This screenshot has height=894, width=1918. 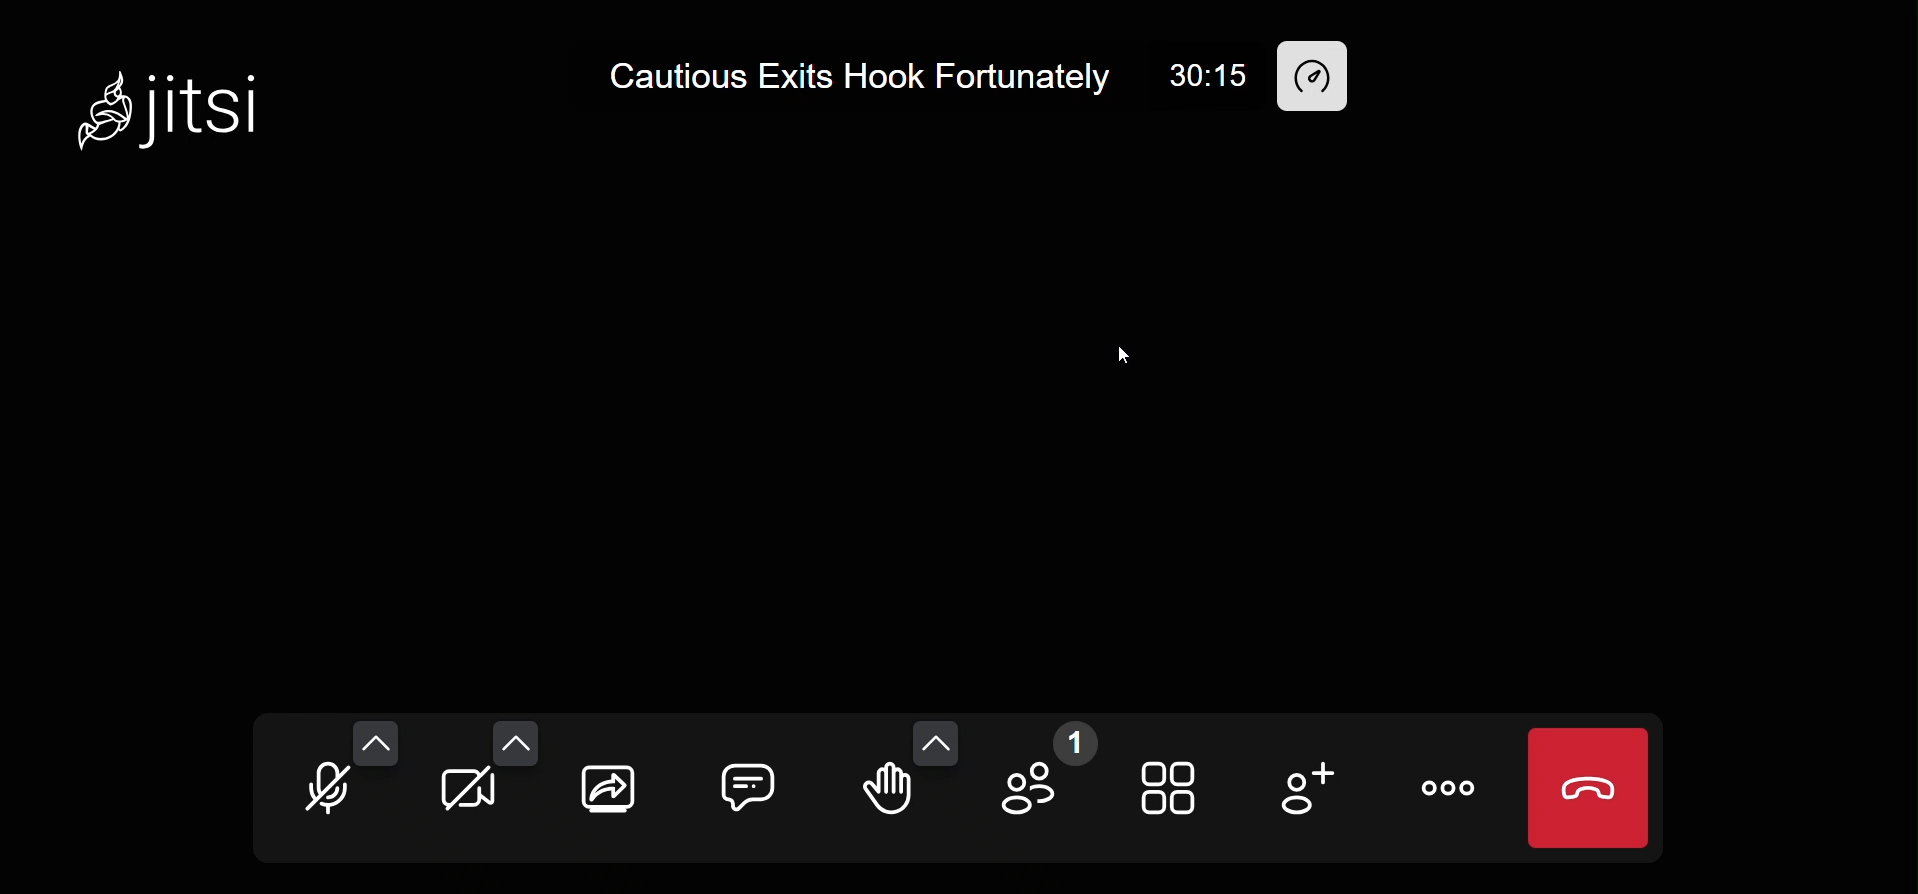 What do you see at coordinates (892, 792) in the screenshot?
I see `raise hand` at bounding box center [892, 792].